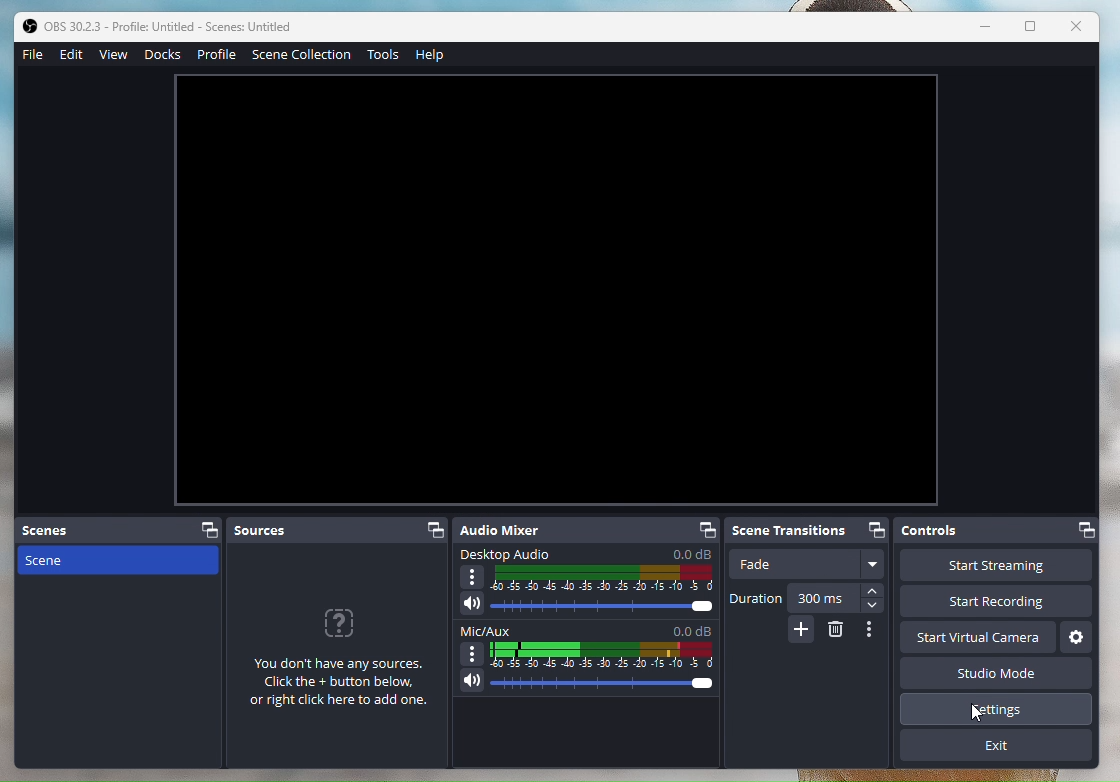 The image size is (1120, 782). Describe the element at coordinates (586, 582) in the screenshot. I see `Desktop Audio` at that location.